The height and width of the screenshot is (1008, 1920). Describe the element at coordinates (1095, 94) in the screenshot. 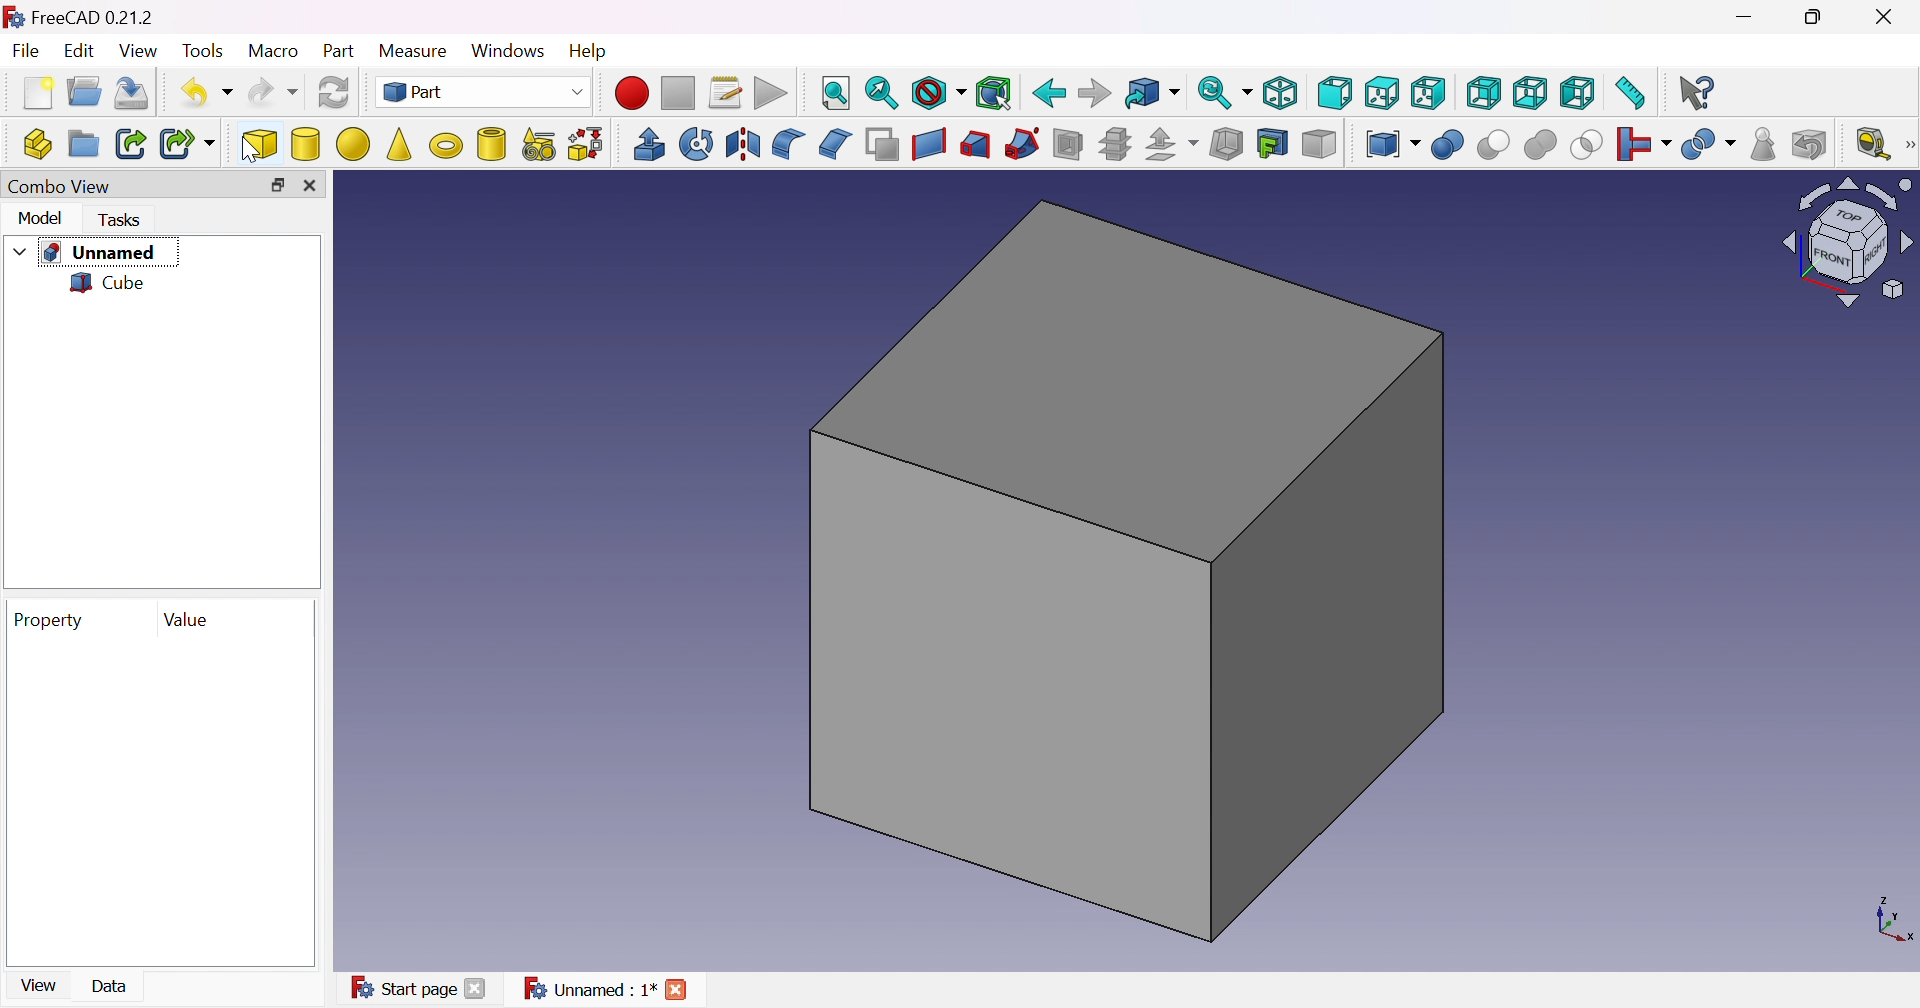

I see `Forward` at that location.